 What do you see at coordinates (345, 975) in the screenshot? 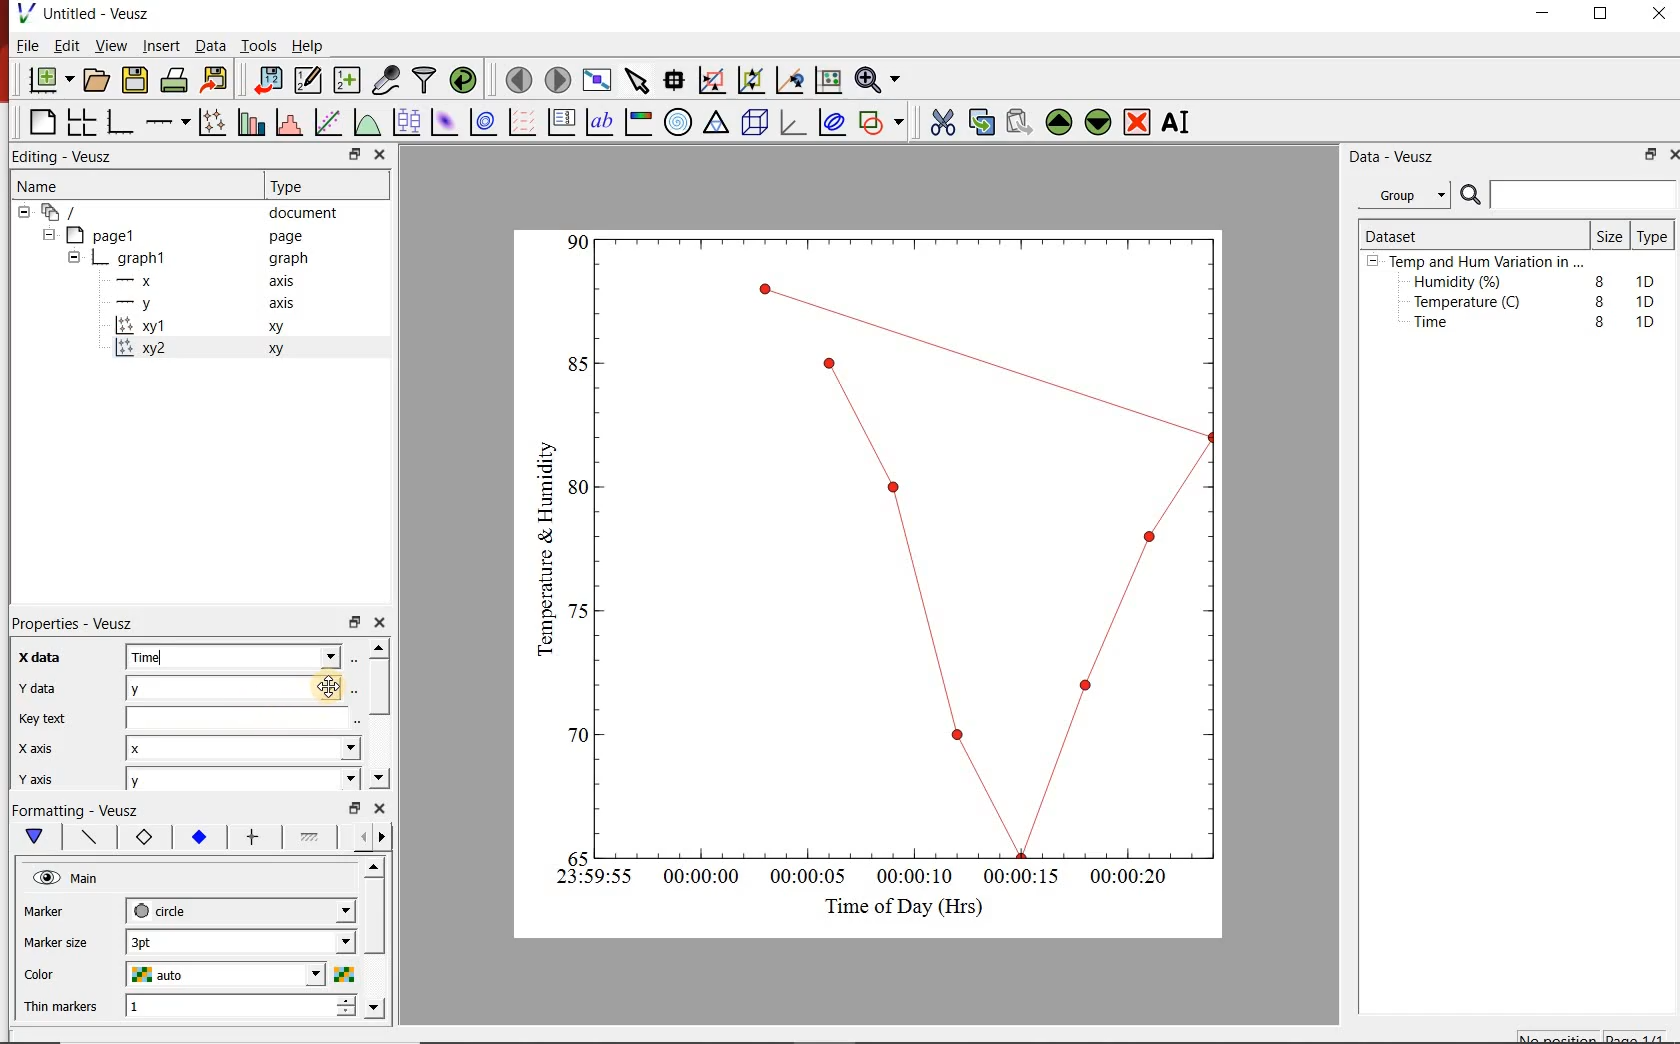
I see `Select color` at bounding box center [345, 975].